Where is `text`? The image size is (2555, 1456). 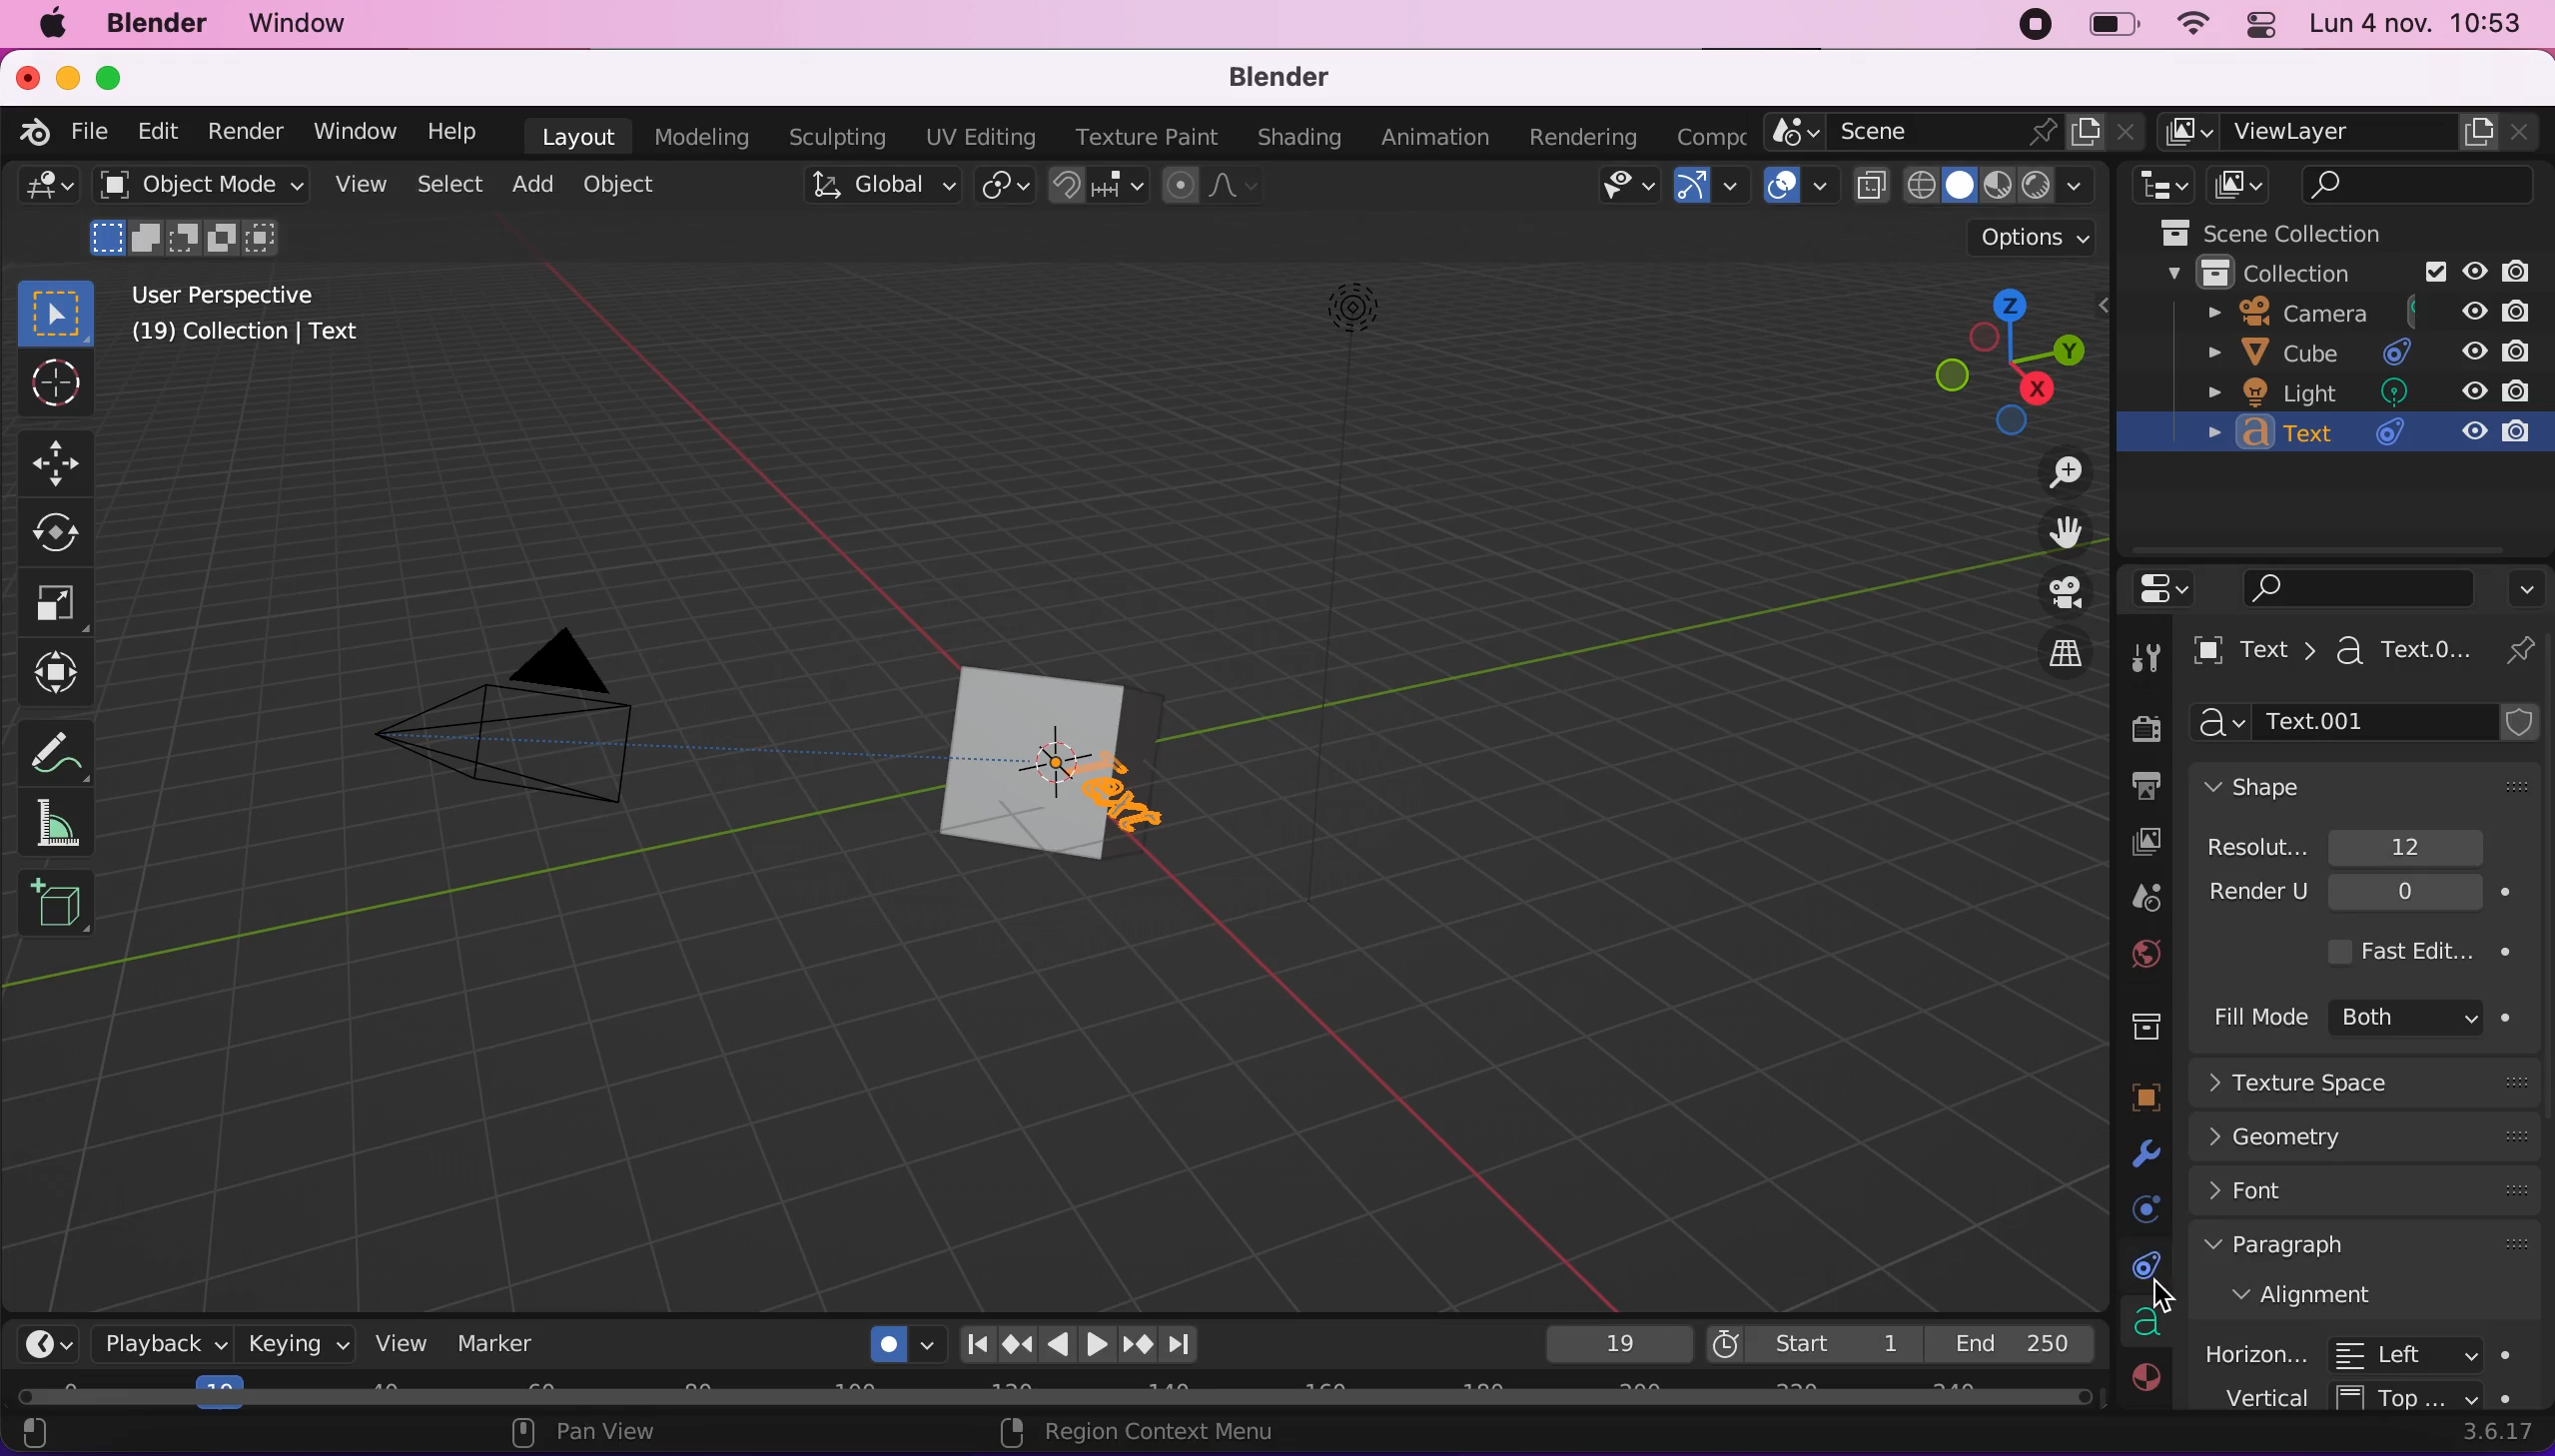
text is located at coordinates (2365, 437).